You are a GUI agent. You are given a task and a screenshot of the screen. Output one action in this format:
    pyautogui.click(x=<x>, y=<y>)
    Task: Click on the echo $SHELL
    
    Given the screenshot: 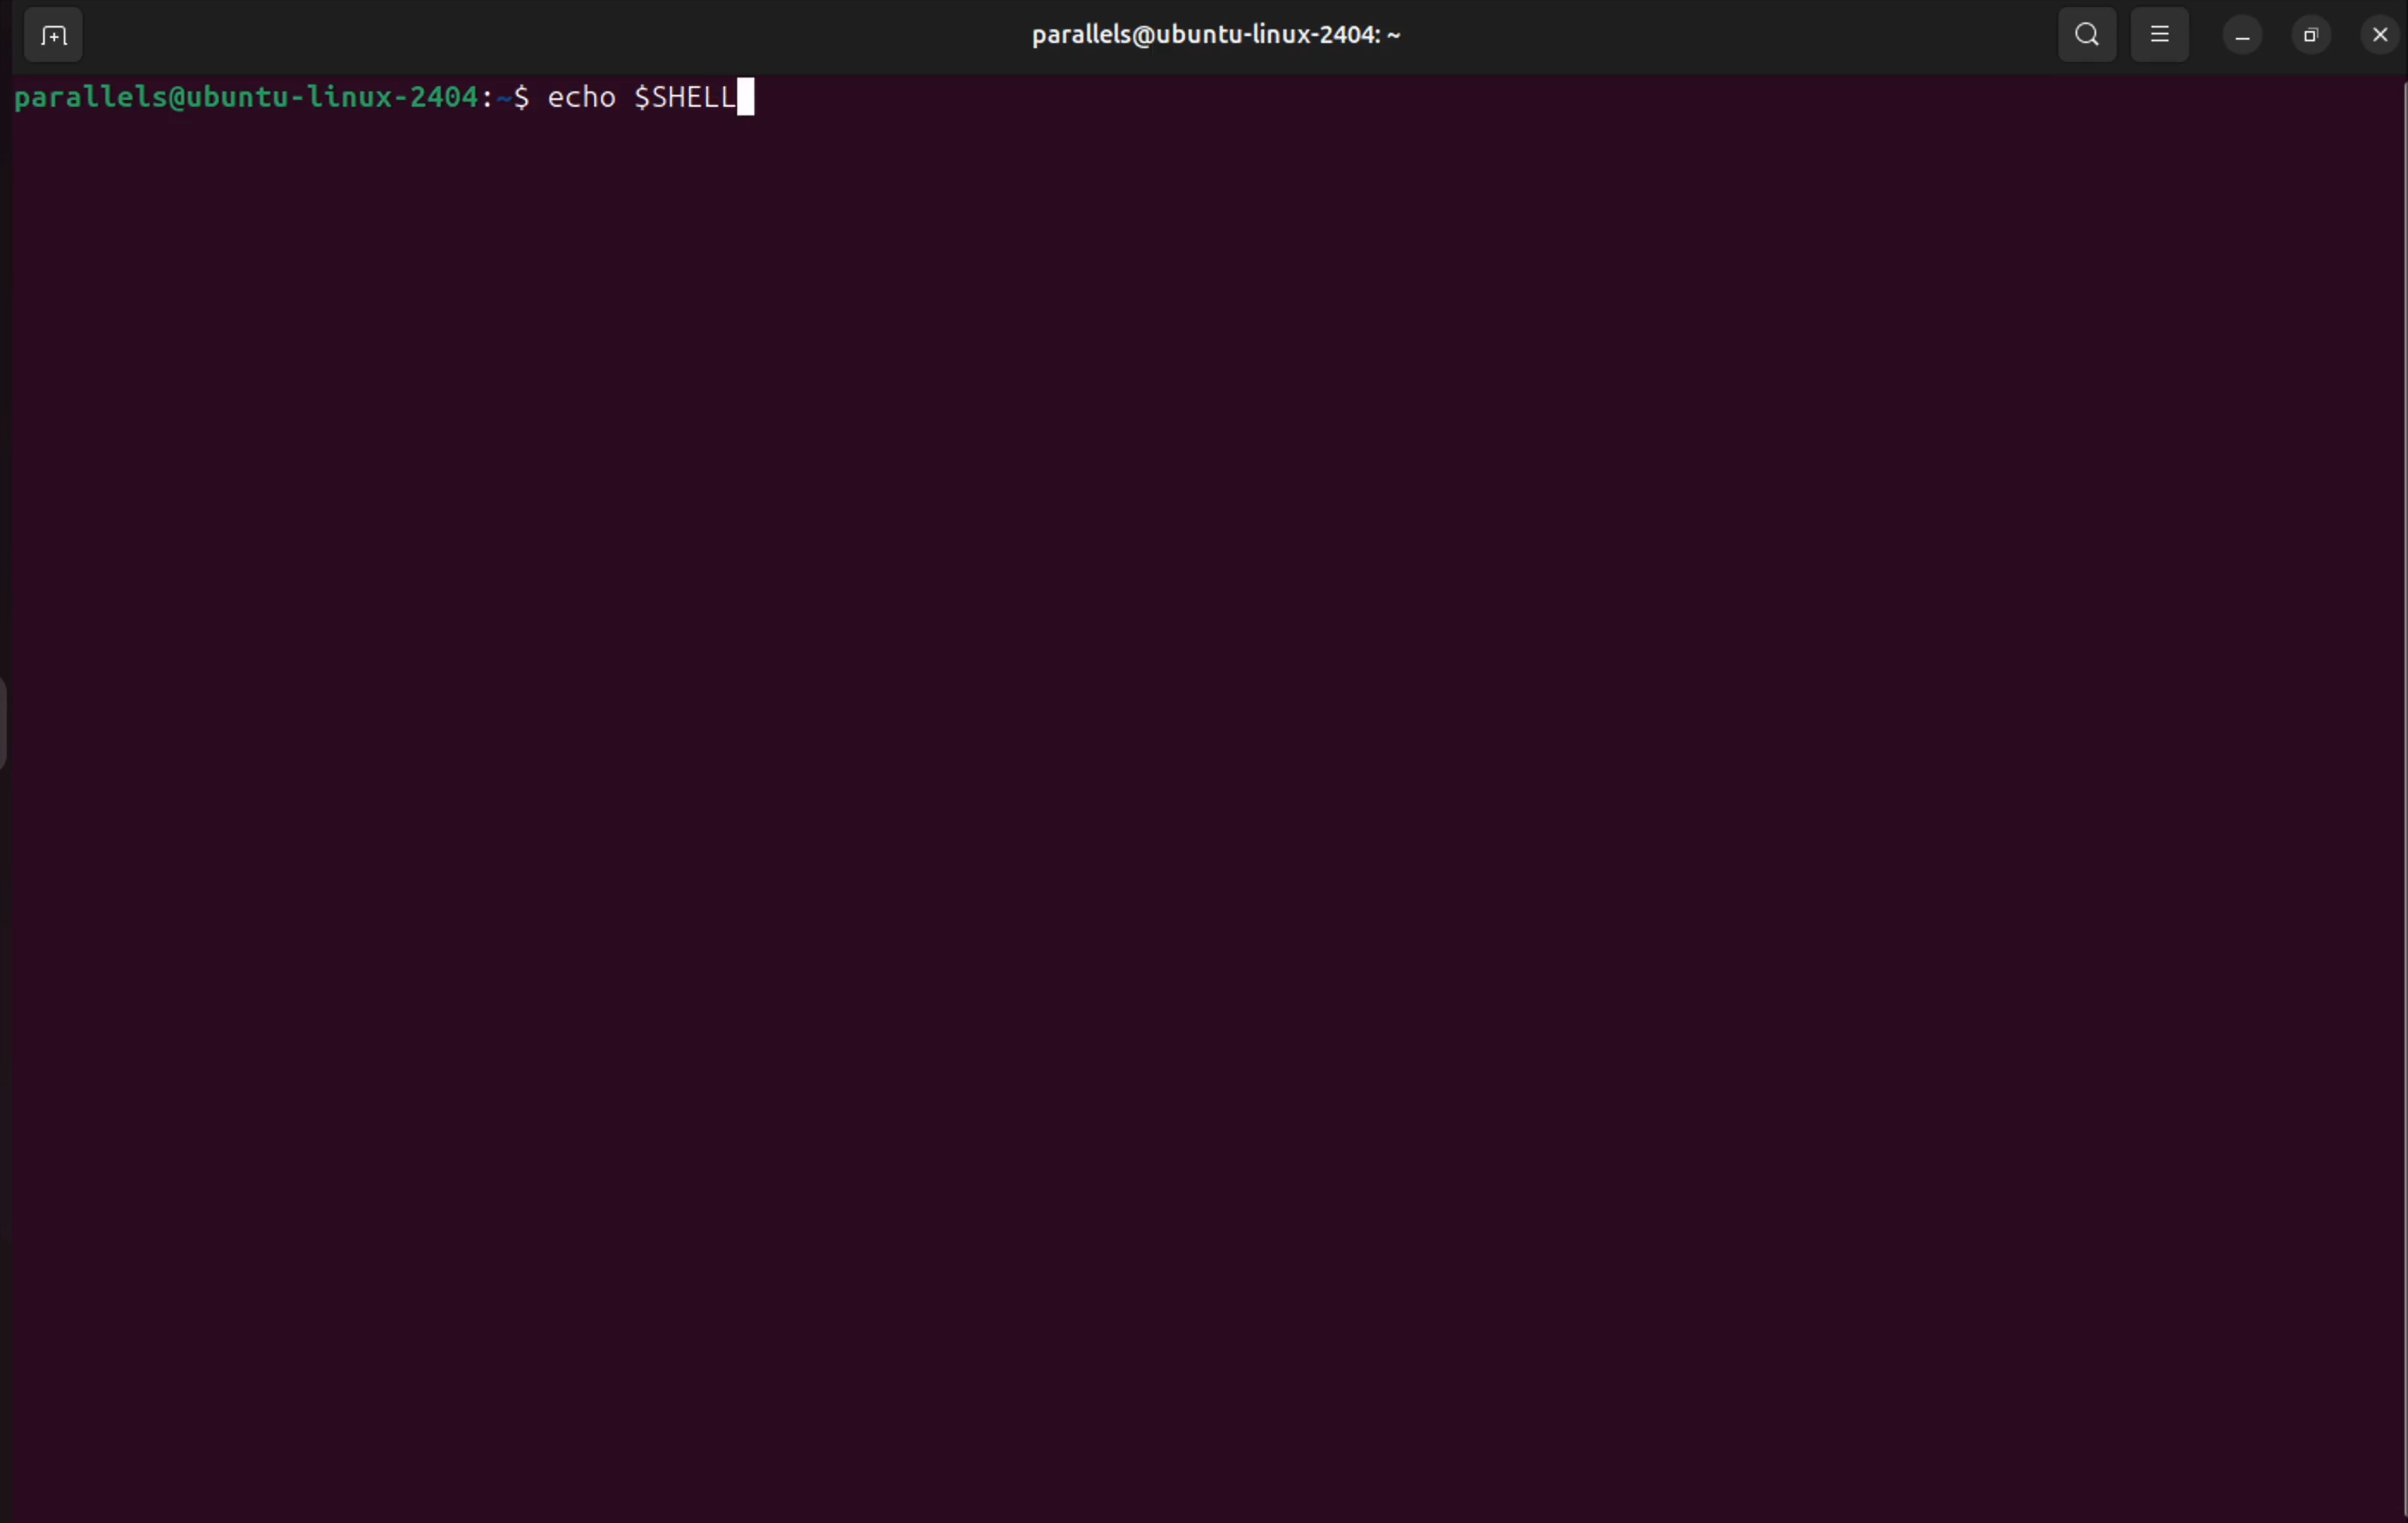 What is the action you would take?
    pyautogui.click(x=654, y=98)
    